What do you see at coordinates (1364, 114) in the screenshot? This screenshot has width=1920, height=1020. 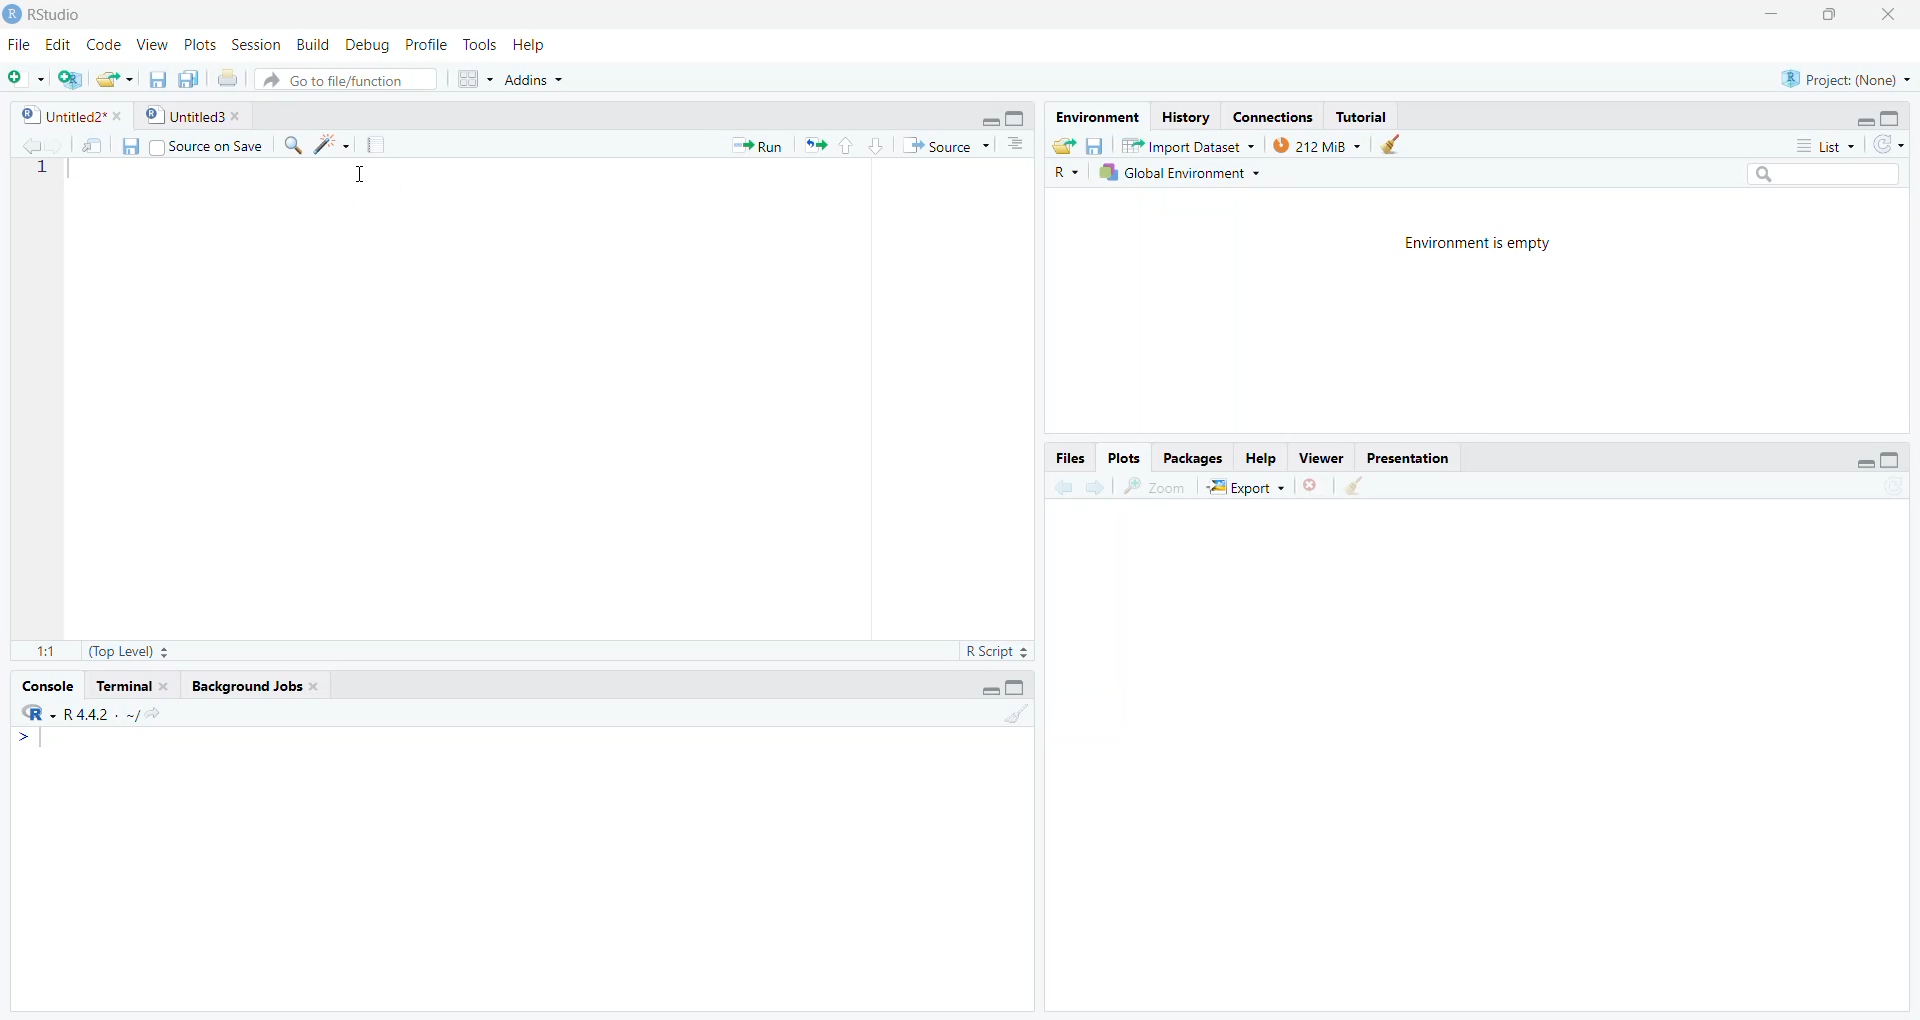 I see `tutorial` at bounding box center [1364, 114].